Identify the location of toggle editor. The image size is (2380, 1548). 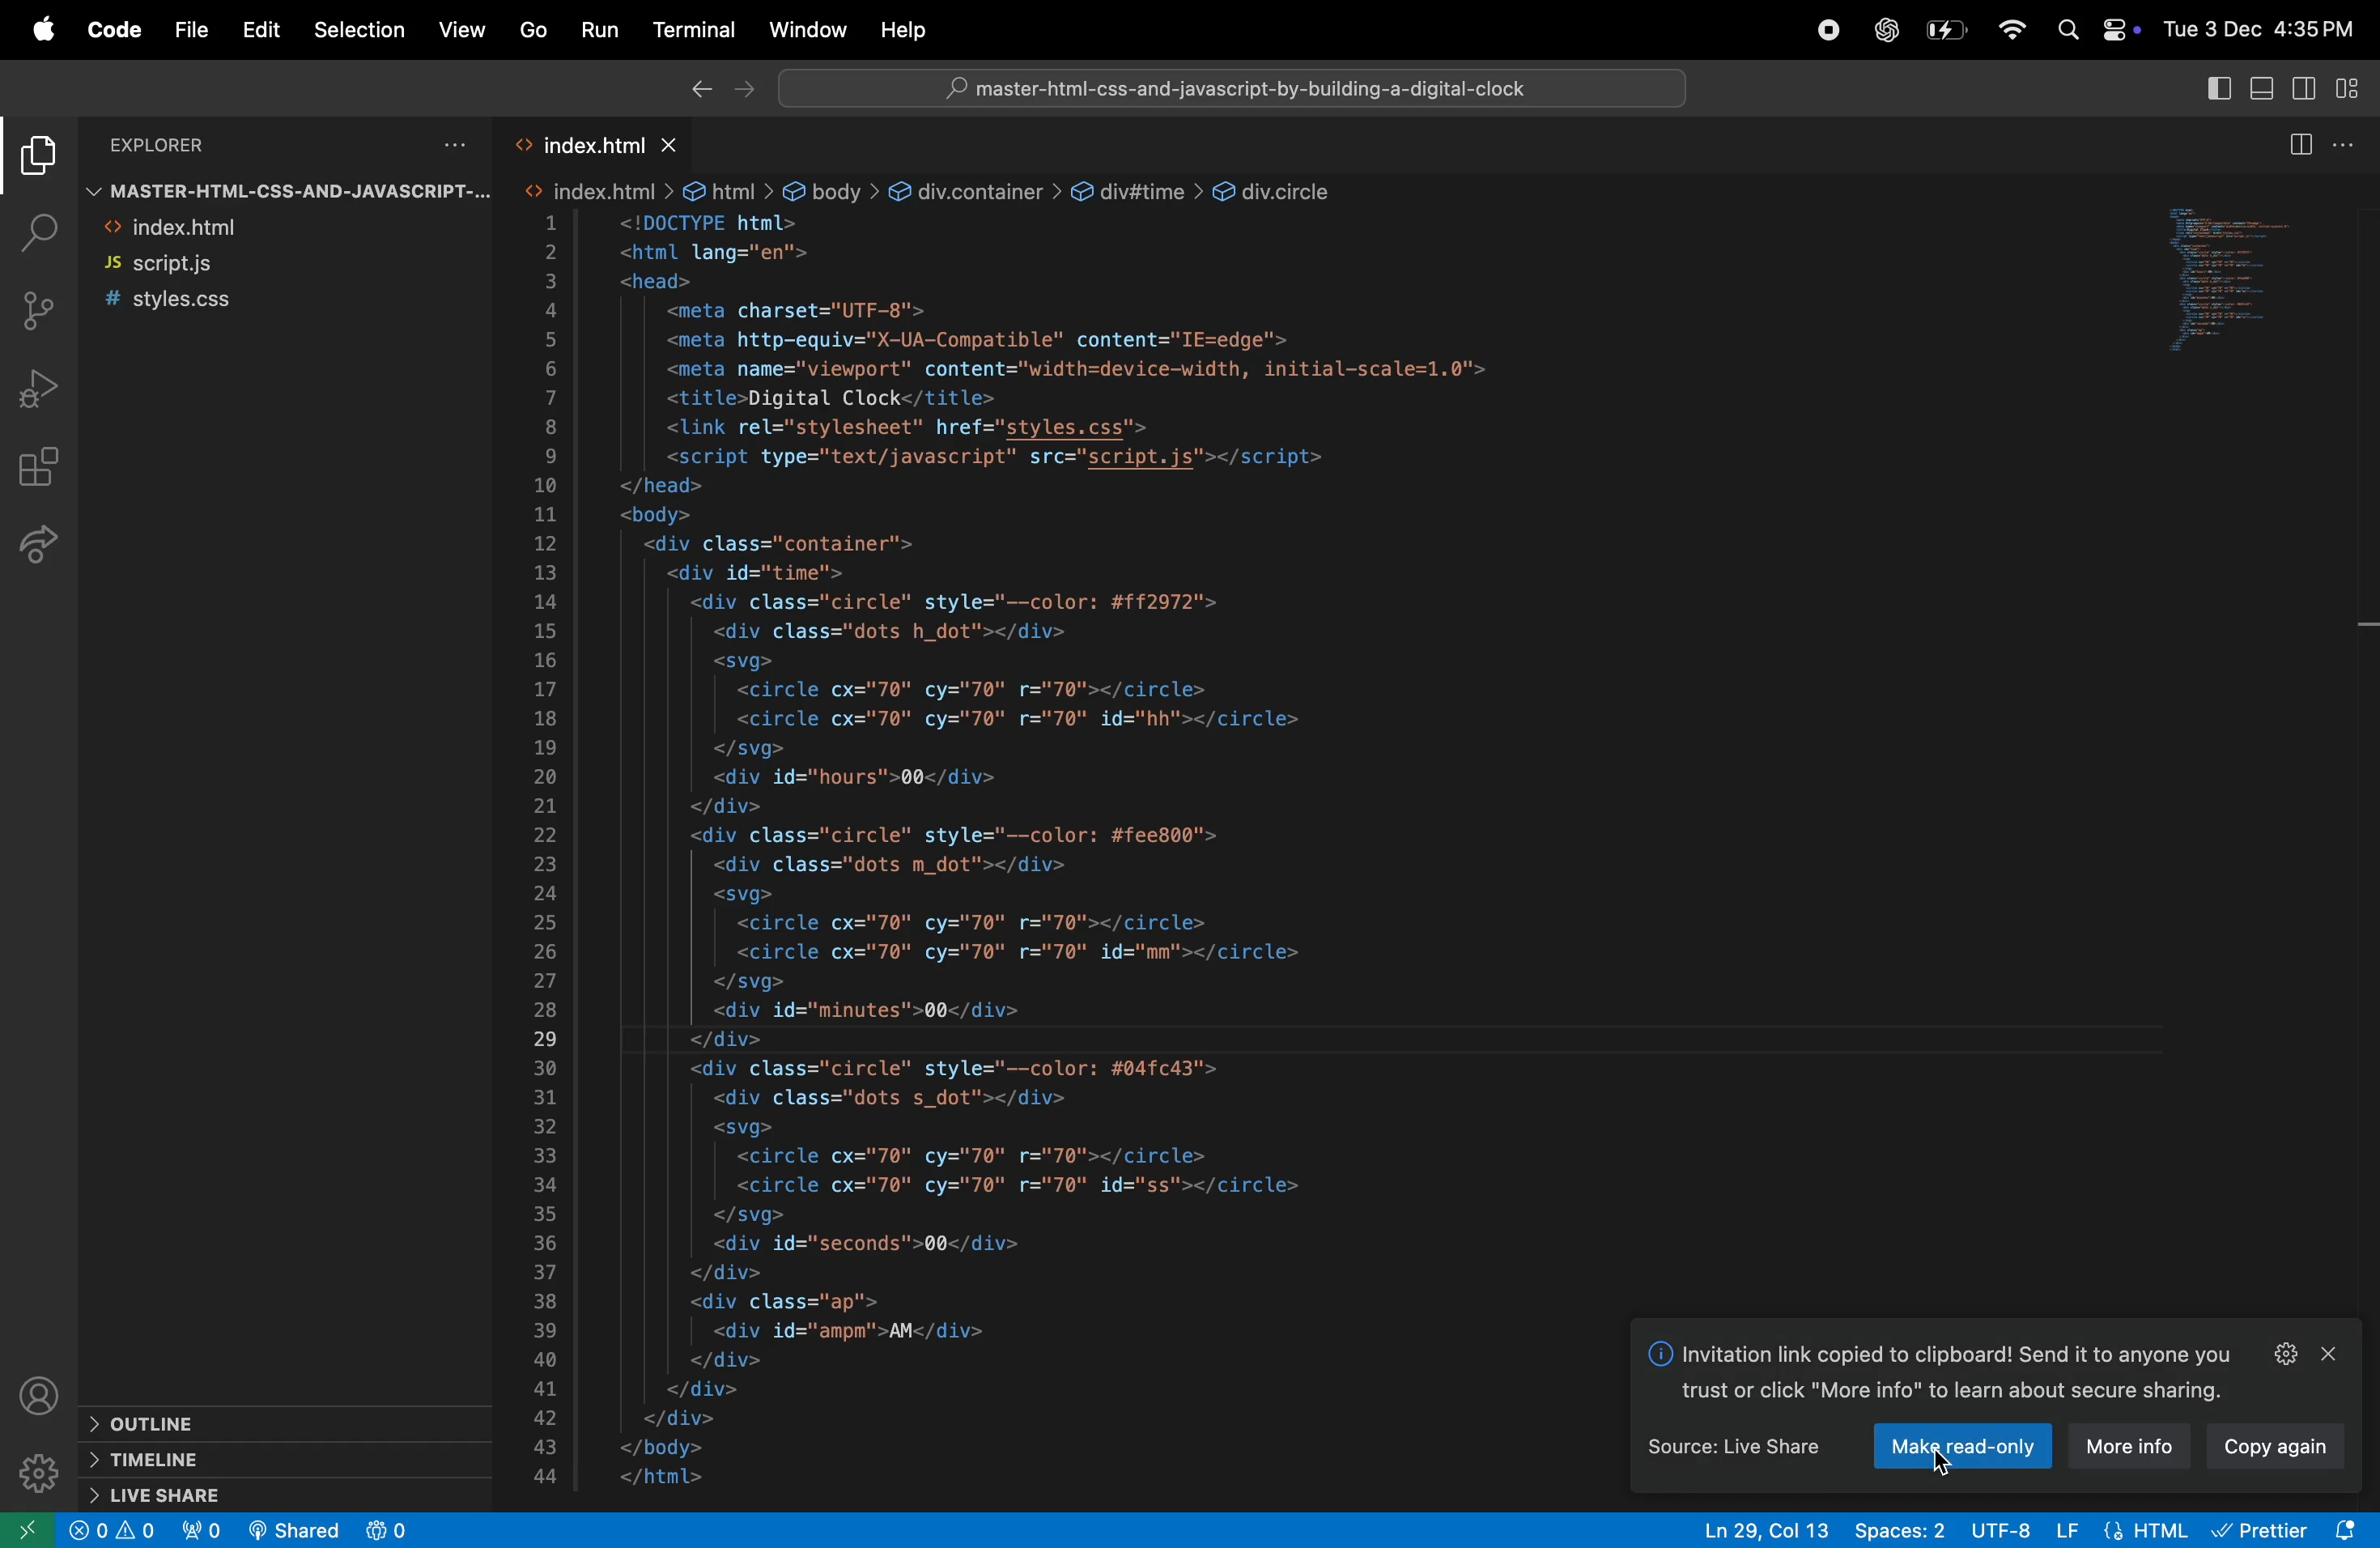
(2320, 143).